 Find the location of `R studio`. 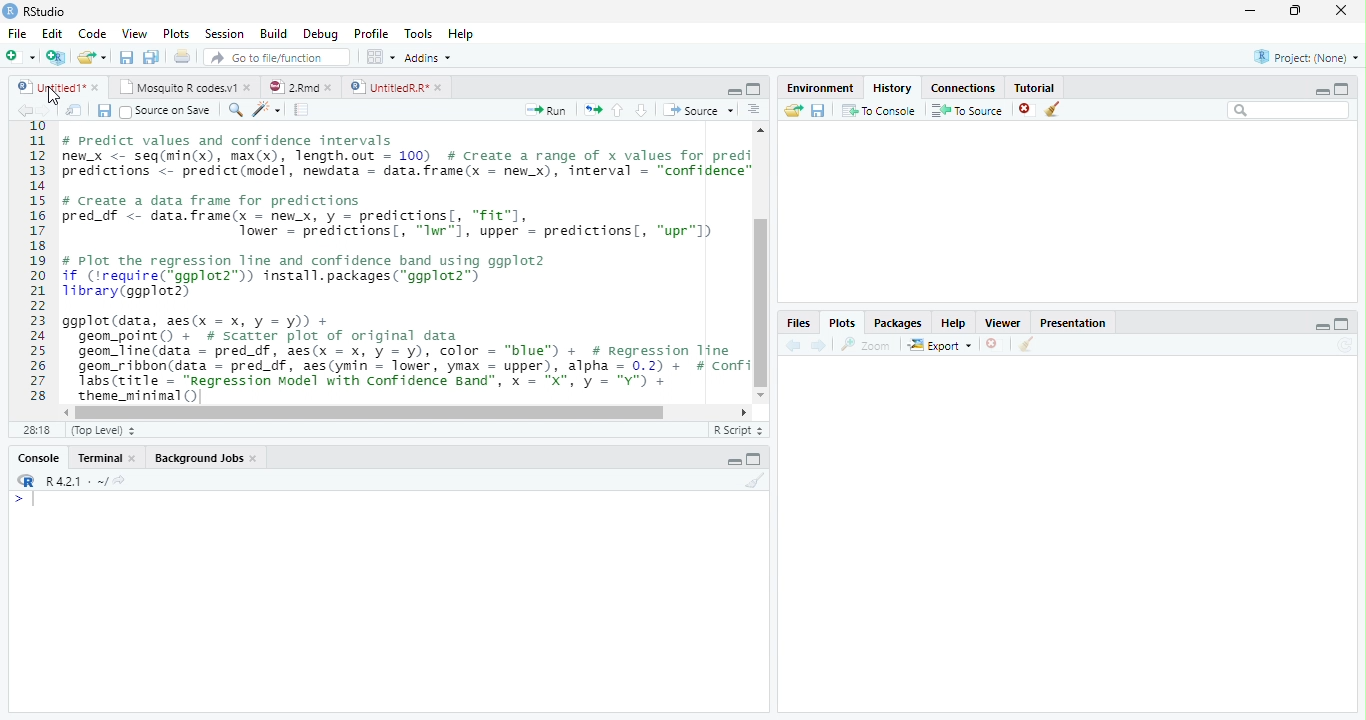

R studio is located at coordinates (38, 11).